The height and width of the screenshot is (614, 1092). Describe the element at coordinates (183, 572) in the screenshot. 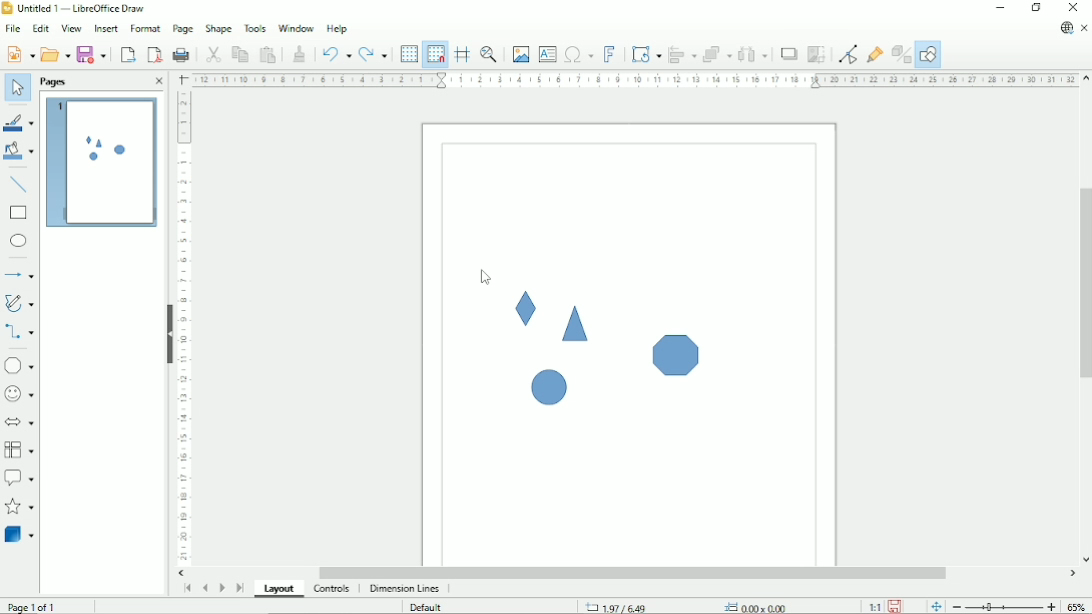

I see `Horizontal scroll button` at that location.